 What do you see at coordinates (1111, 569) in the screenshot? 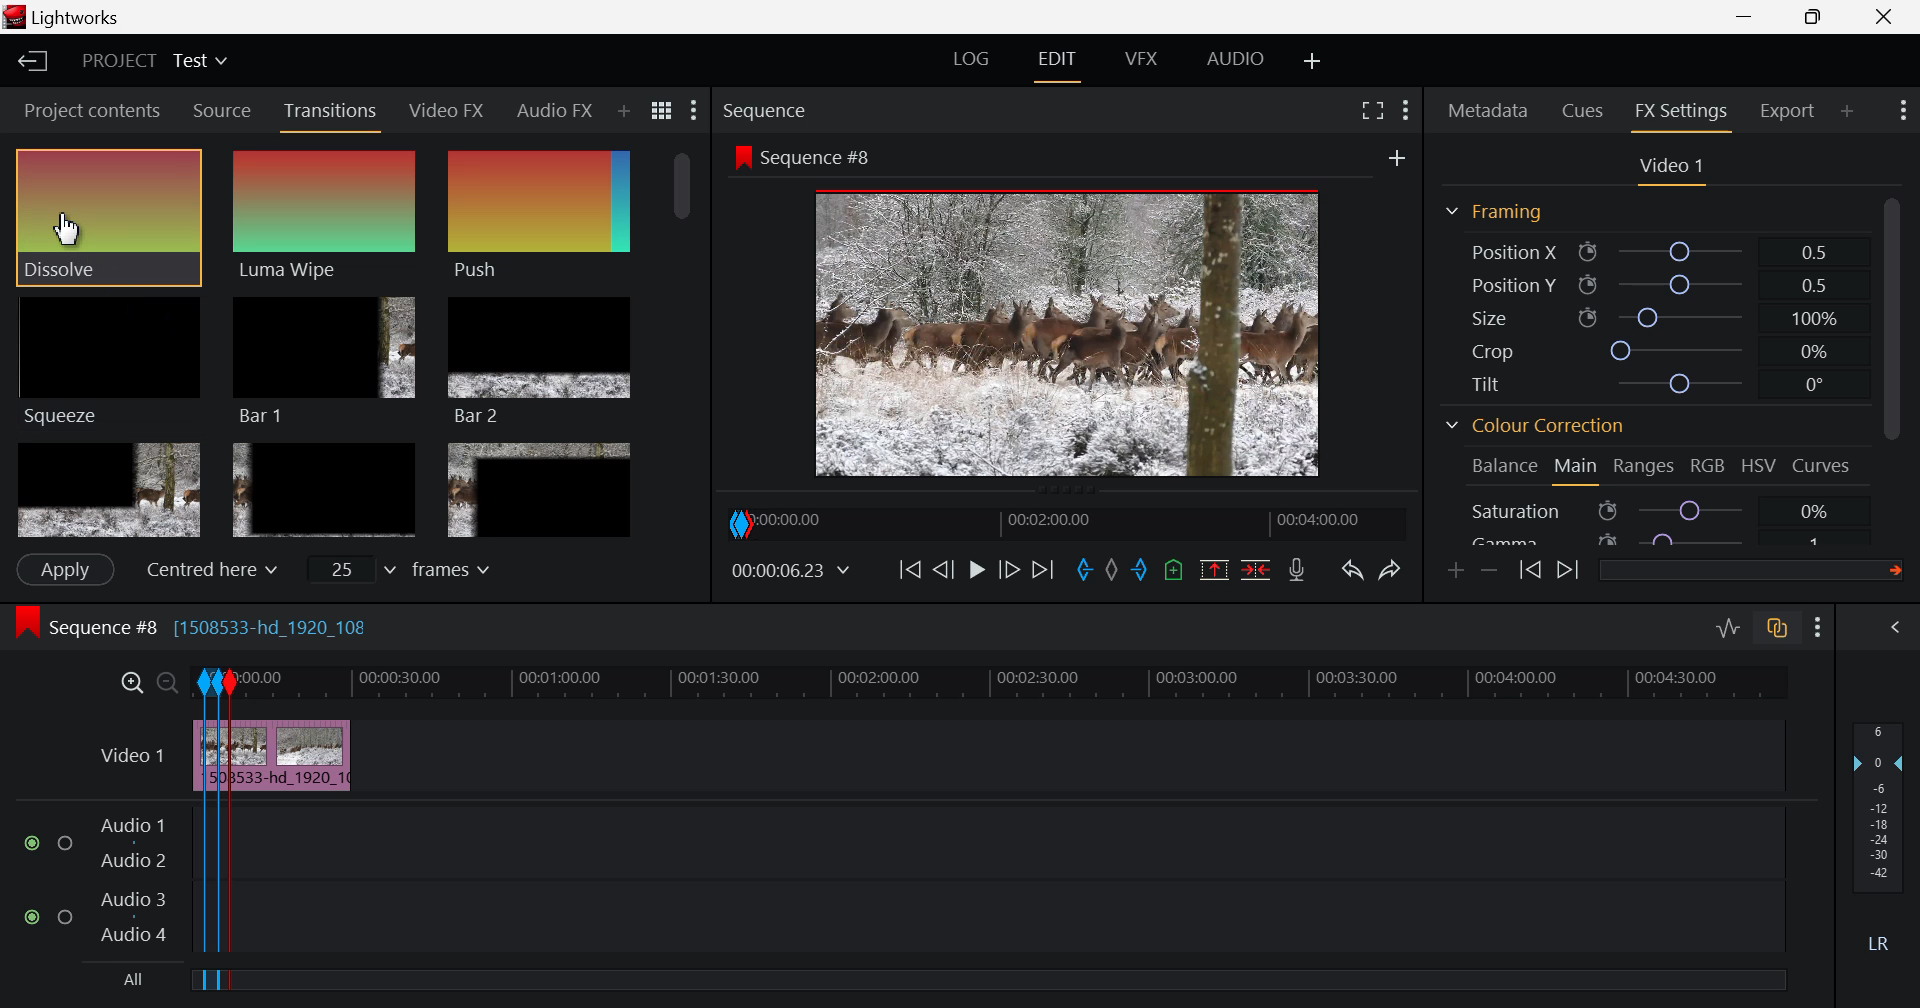
I see `Remove all marks` at bounding box center [1111, 569].